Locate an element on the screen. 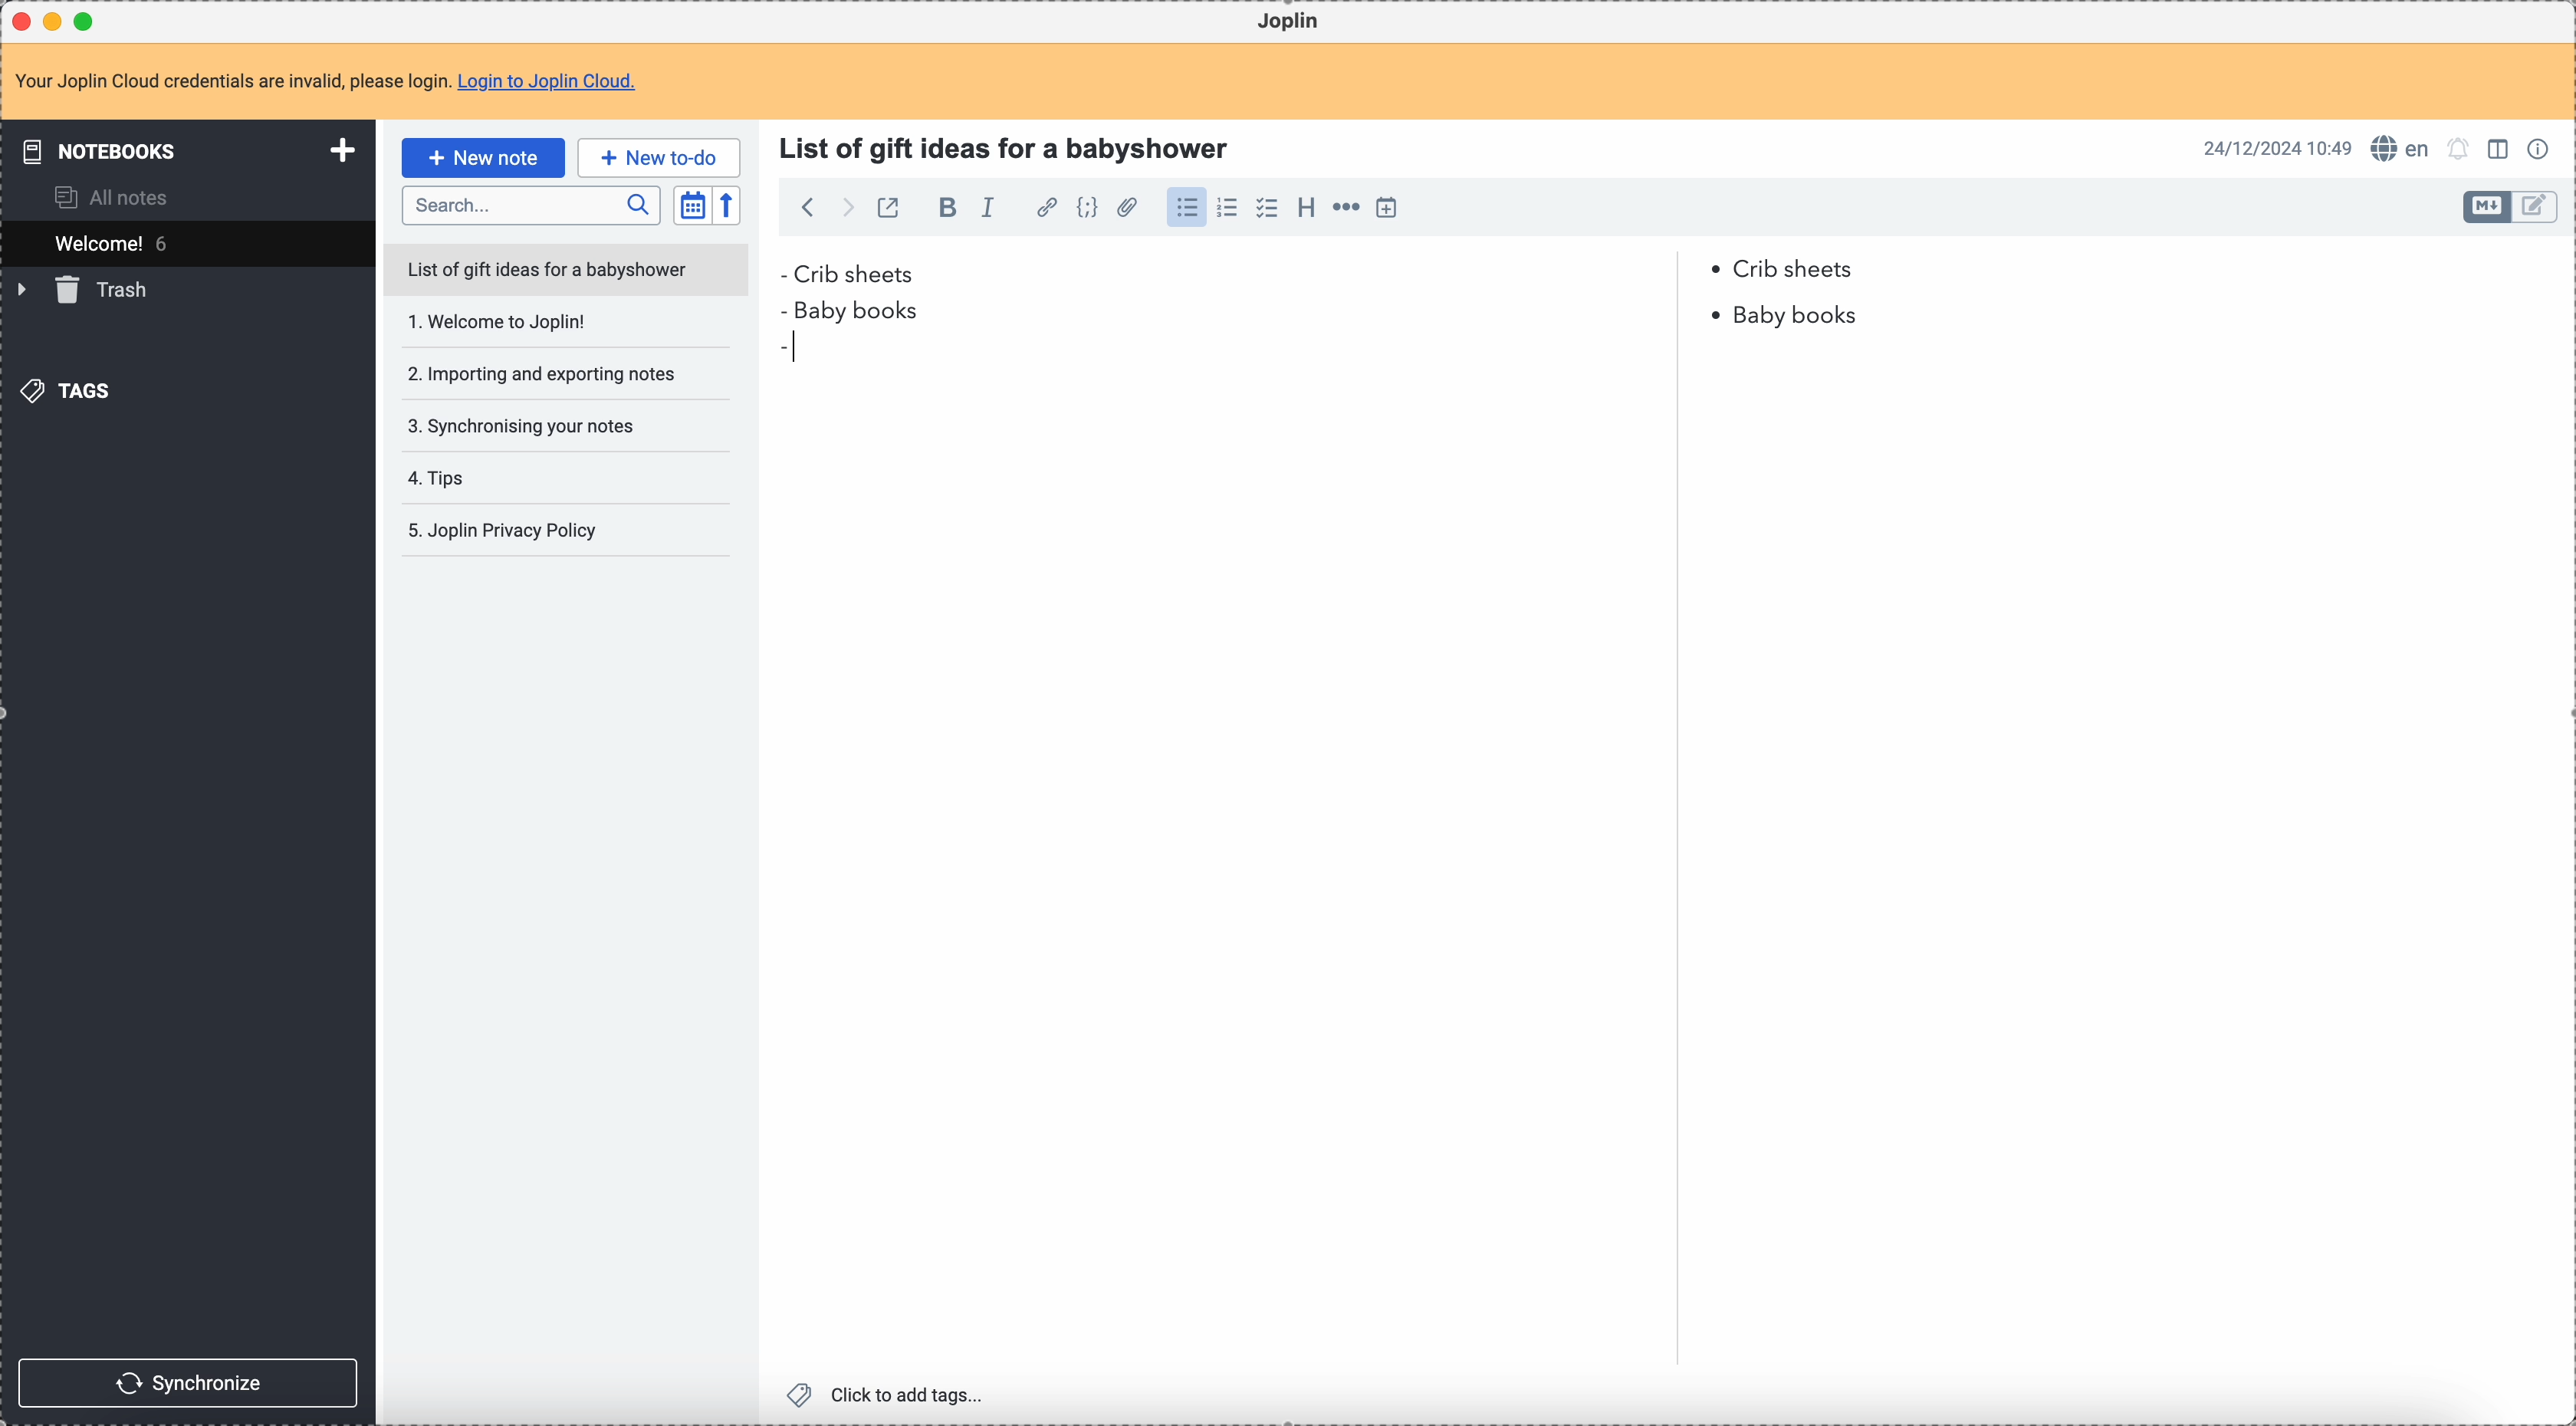 This screenshot has width=2576, height=1426. tags is located at coordinates (65, 392).